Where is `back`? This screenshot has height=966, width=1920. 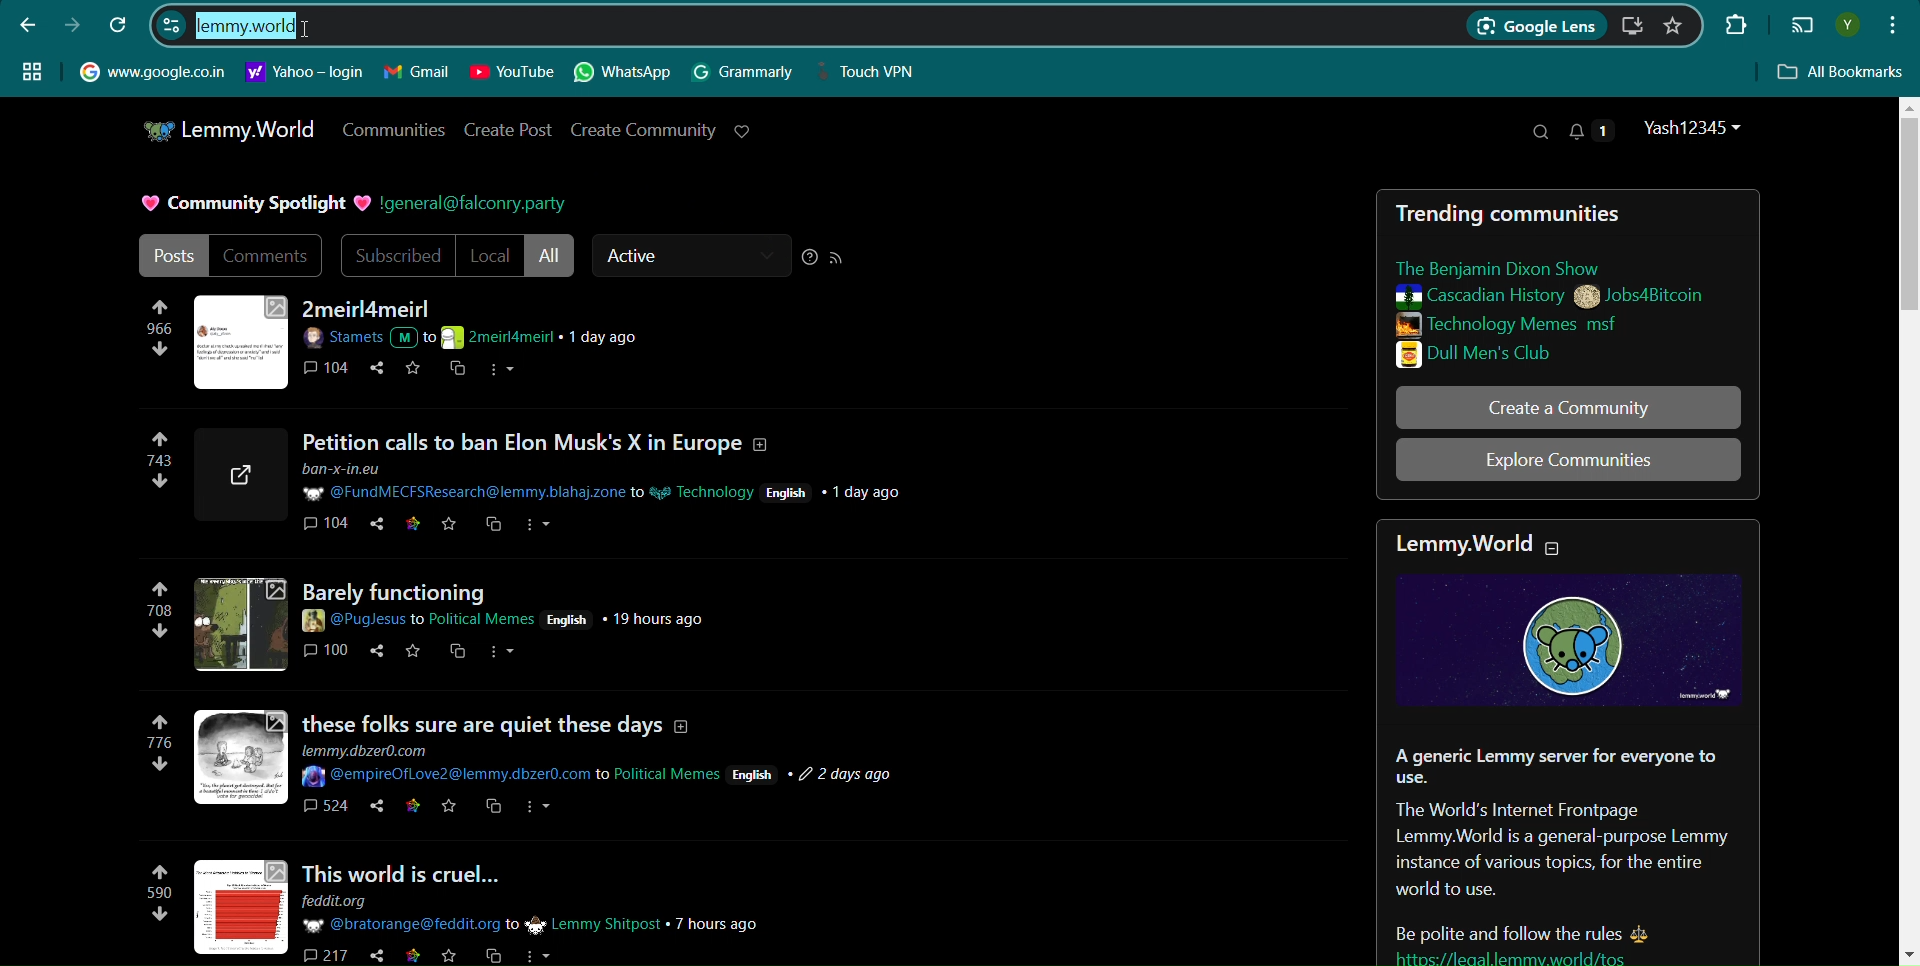
back is located at coordinates (28, 24).